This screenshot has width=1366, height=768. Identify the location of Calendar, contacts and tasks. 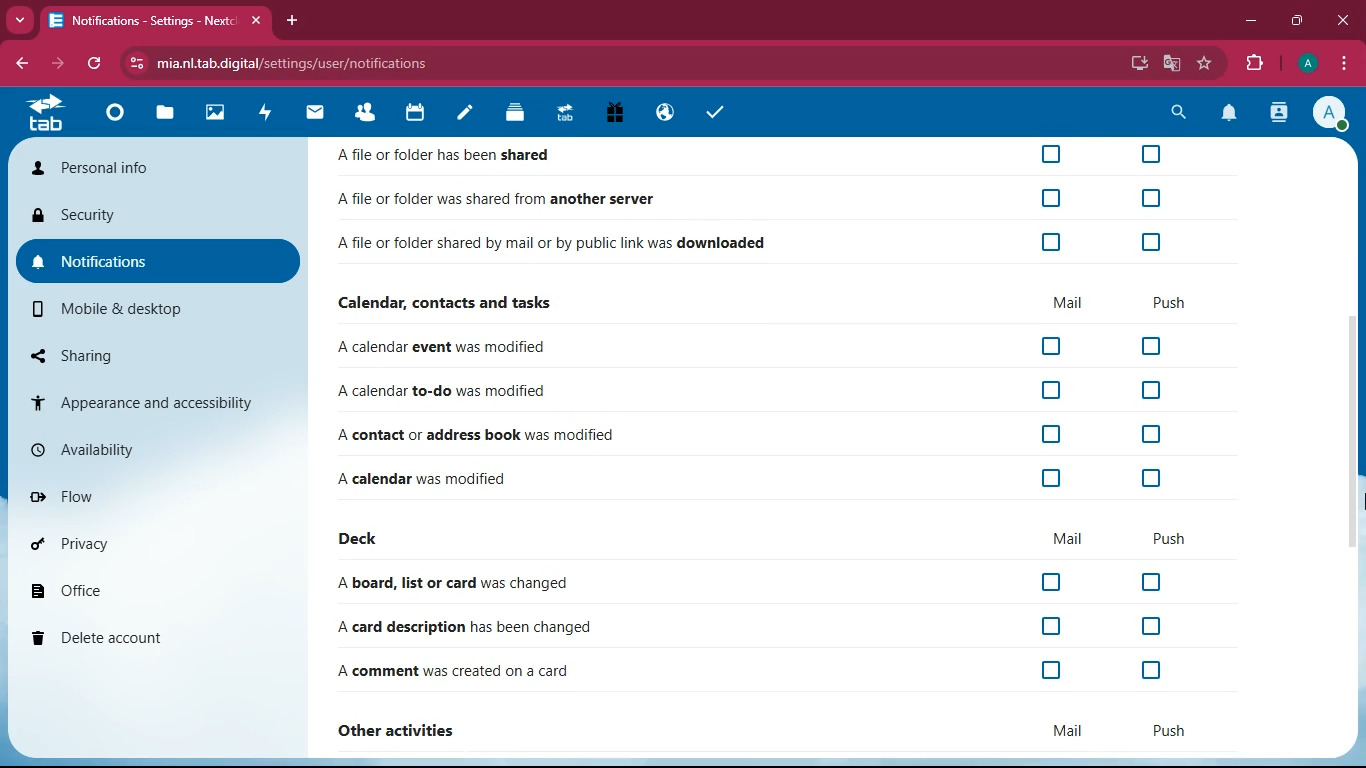
(457, 304).